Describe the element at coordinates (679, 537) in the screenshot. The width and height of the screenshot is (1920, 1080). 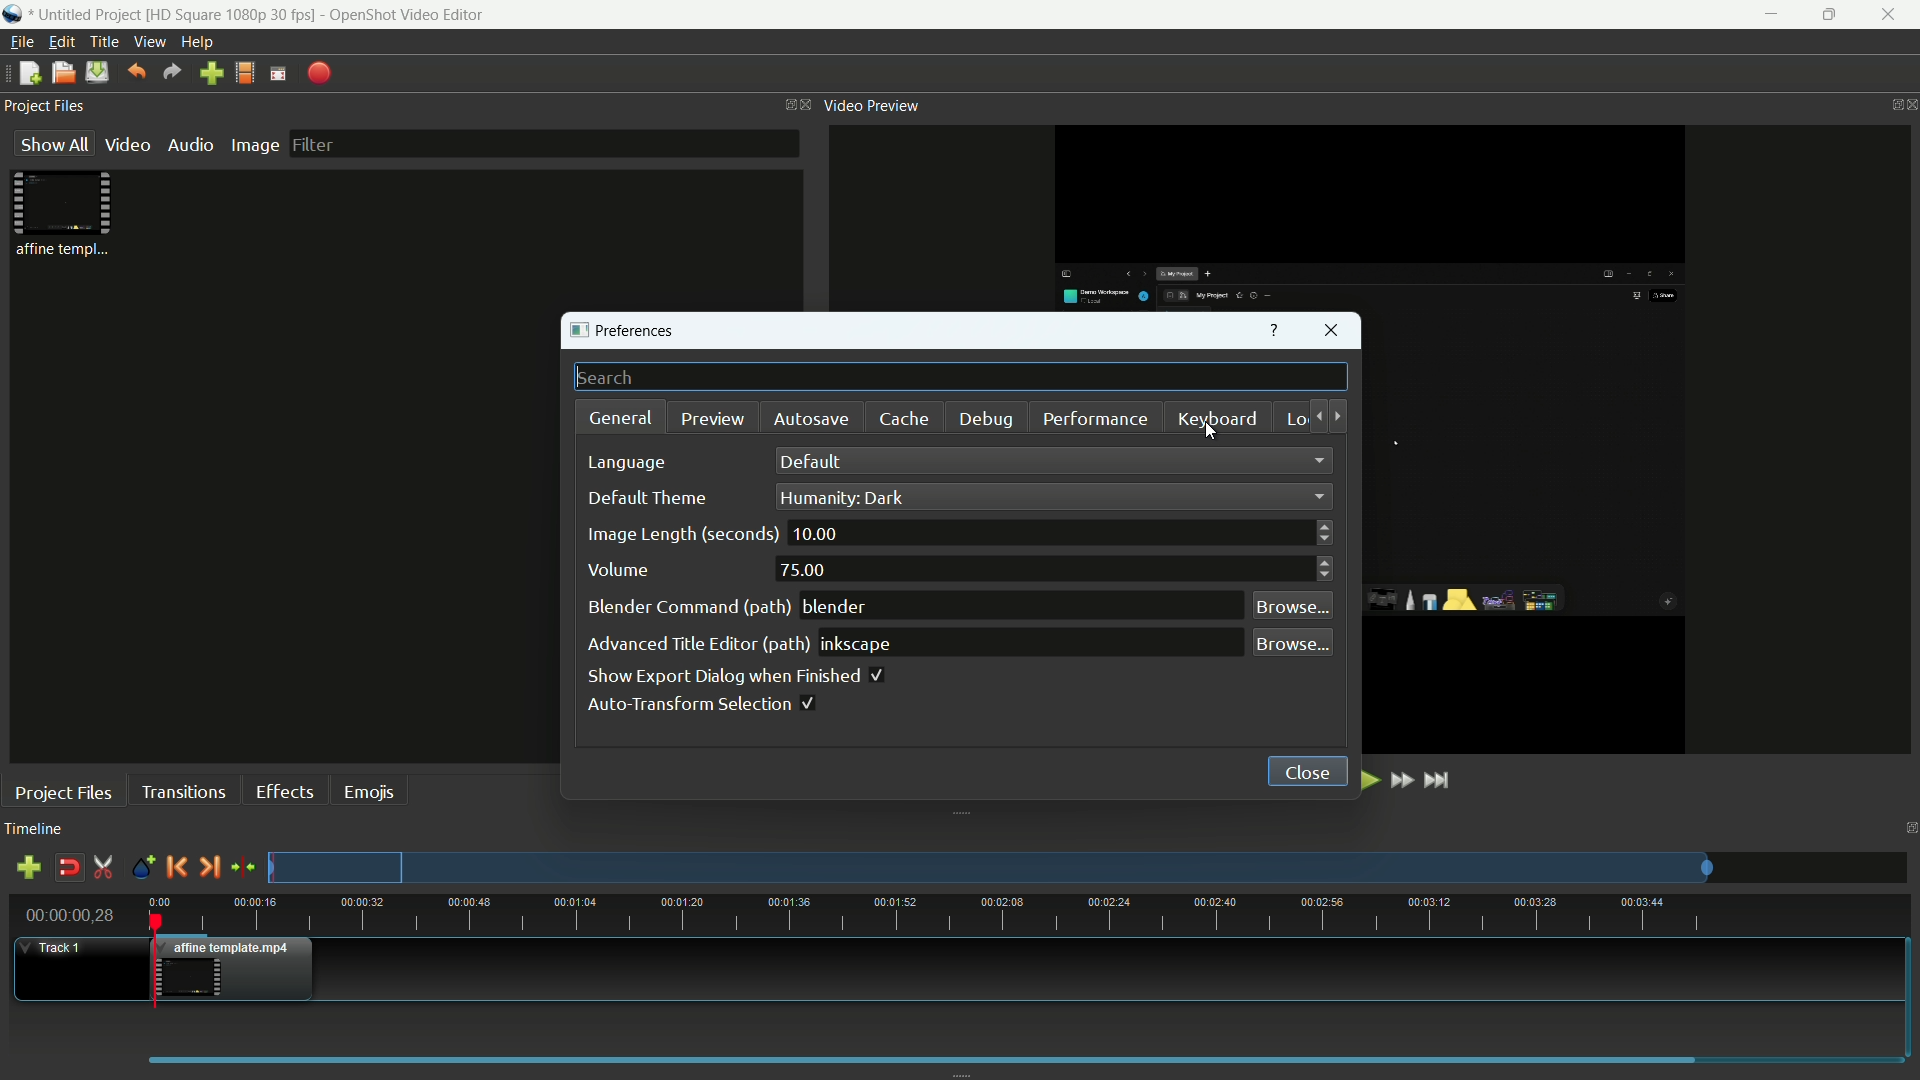
I see `image length` at that location.